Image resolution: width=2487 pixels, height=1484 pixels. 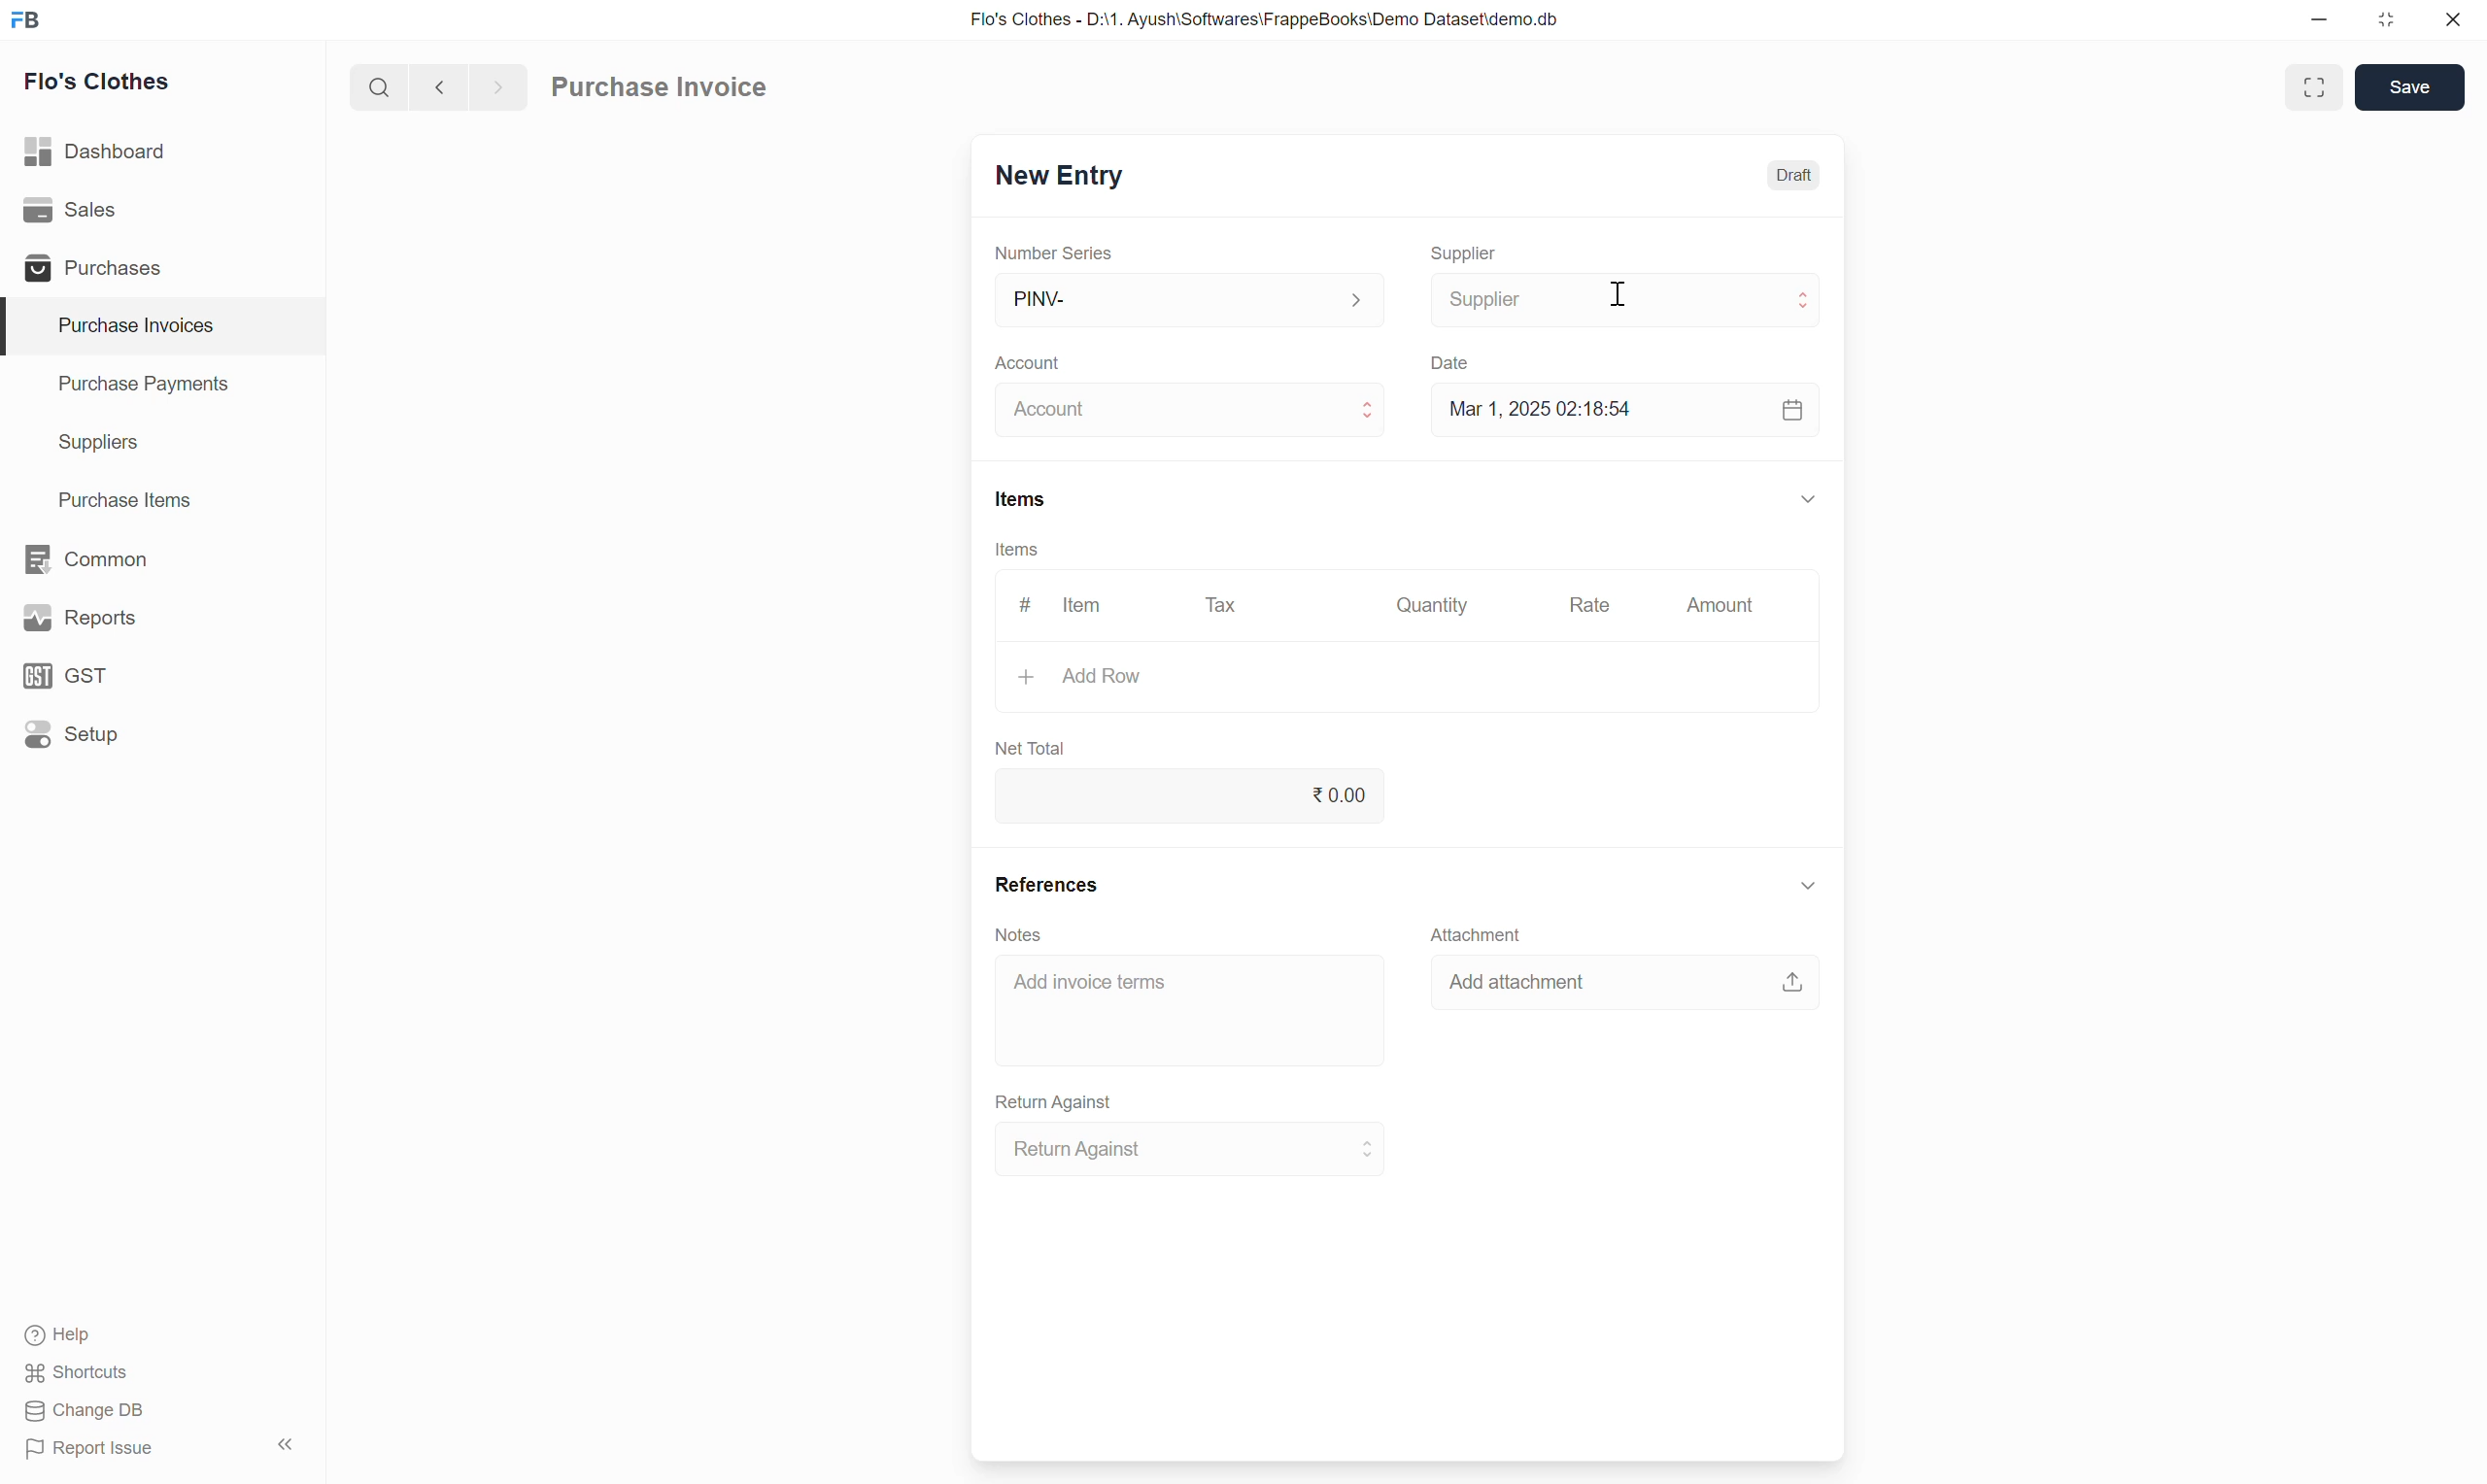 What do you see at coordinates (1017, 549) in the screenshot?
I see `Items` at bounding box center [1017, 549].